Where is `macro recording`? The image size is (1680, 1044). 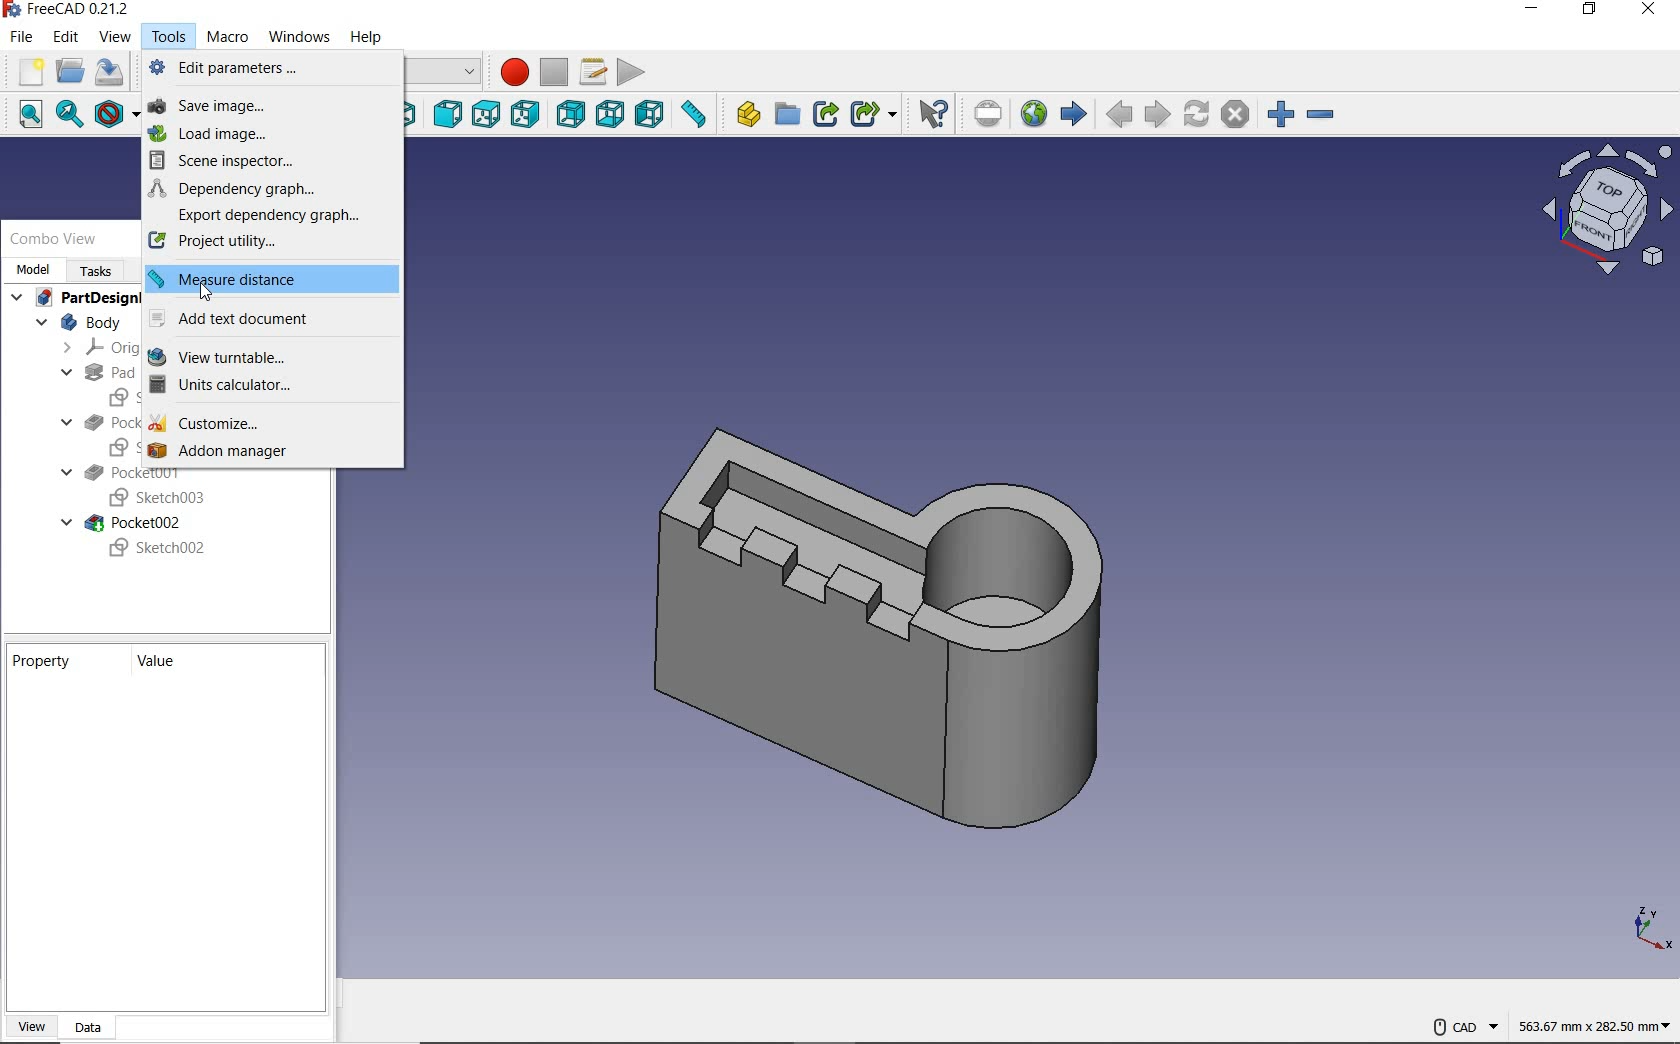
macro recording is located at coordinates (509, 72).